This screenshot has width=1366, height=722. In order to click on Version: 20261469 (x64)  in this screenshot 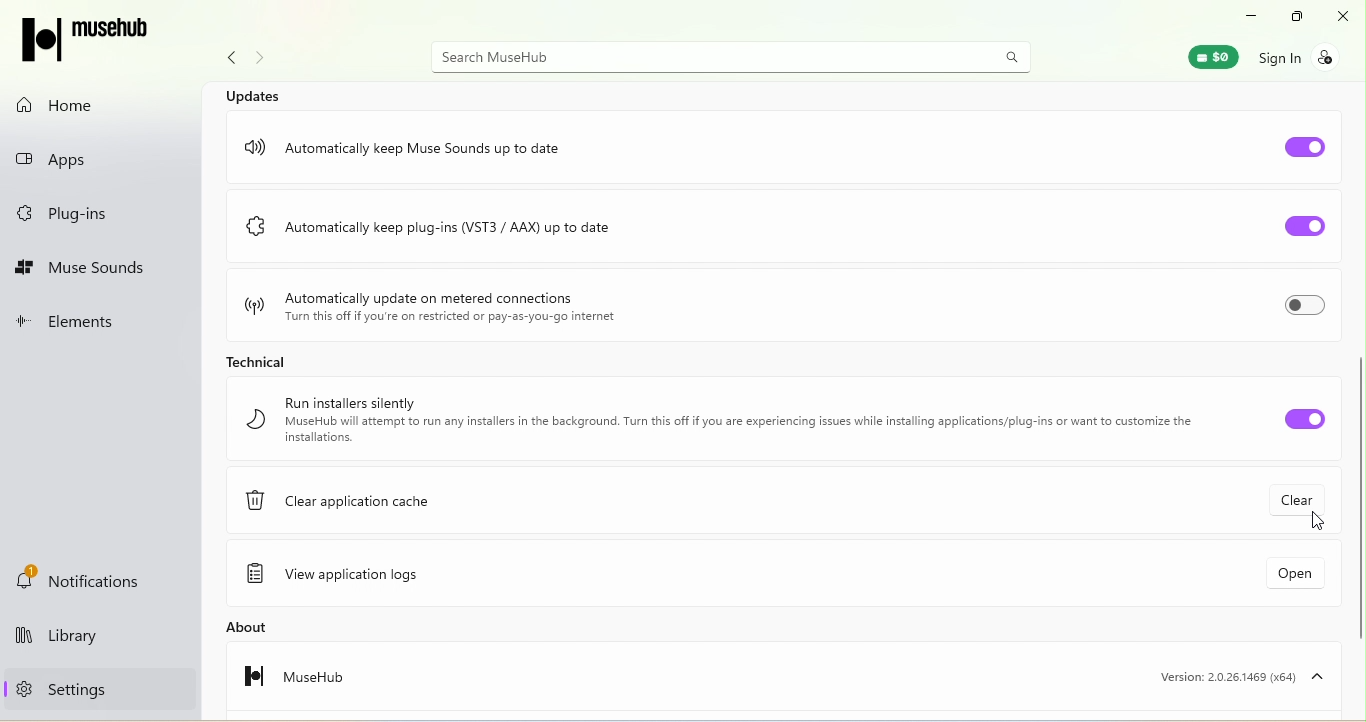, I will do `click(1236, 676)`.